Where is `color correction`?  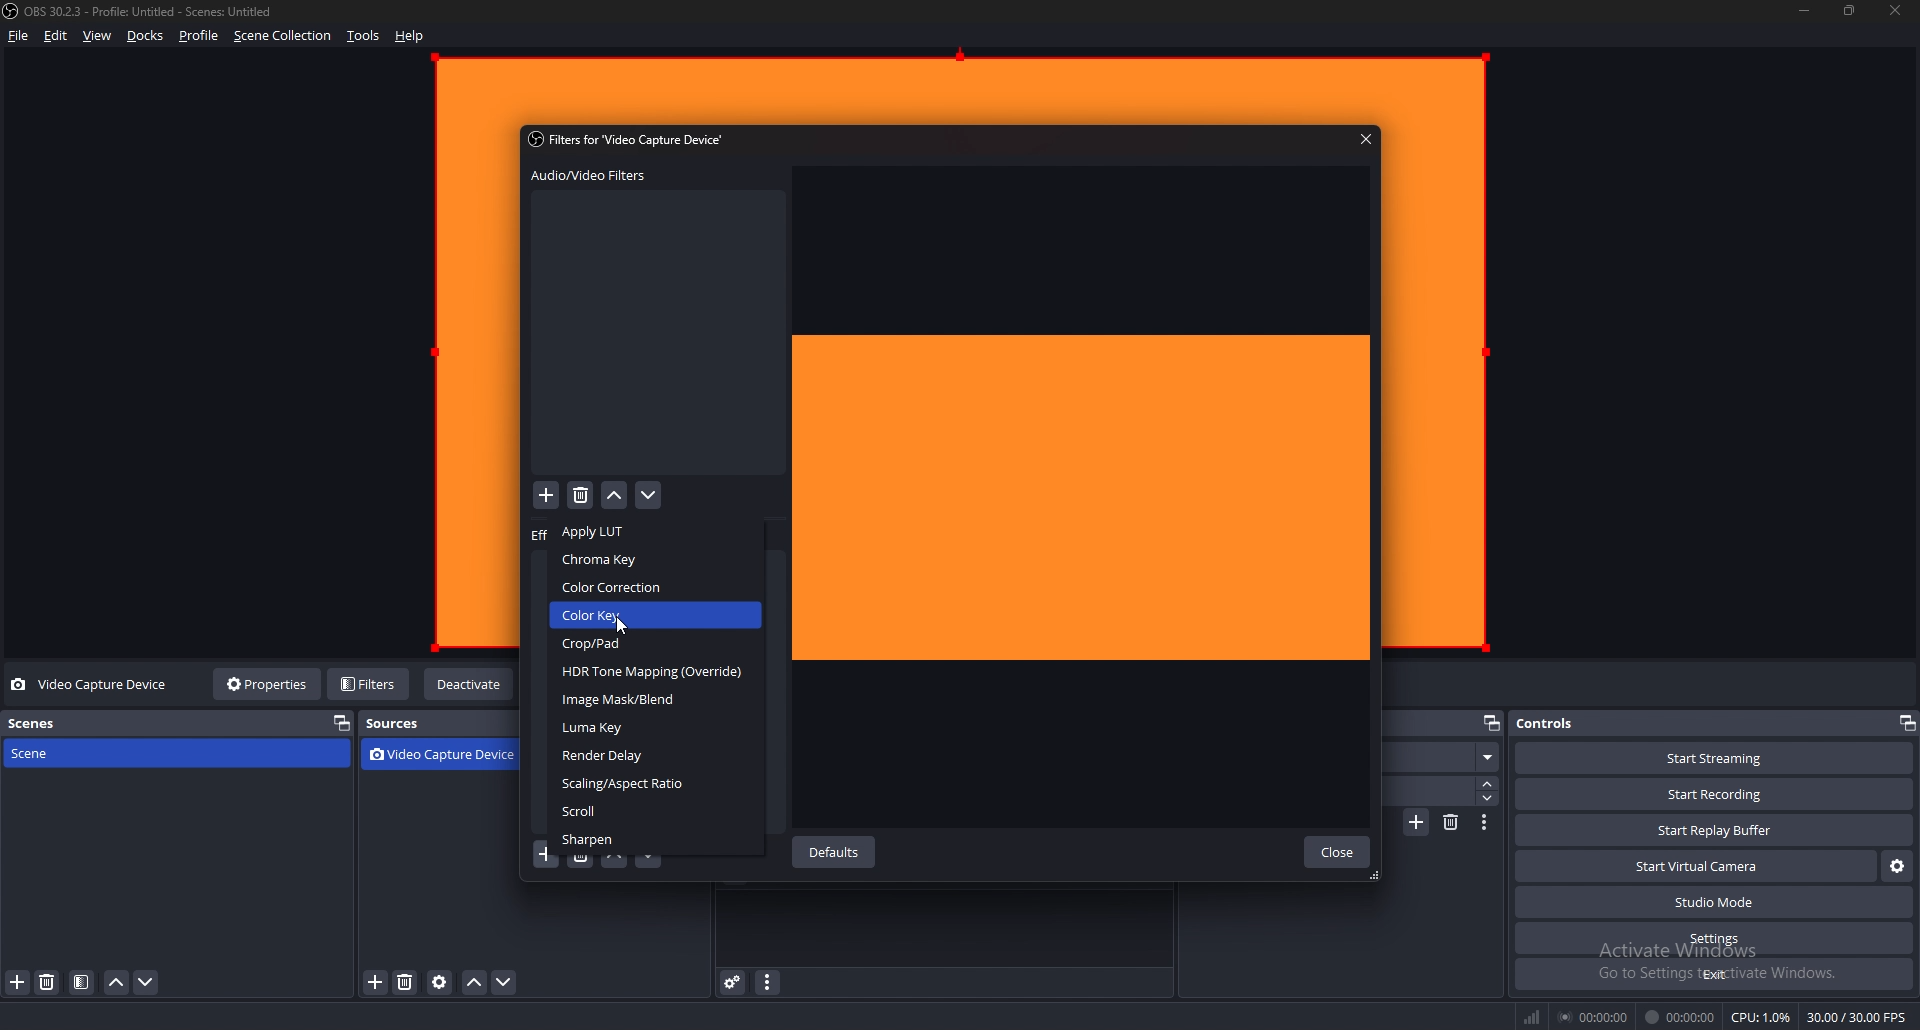 color correction is located at coordinates (655, 586).